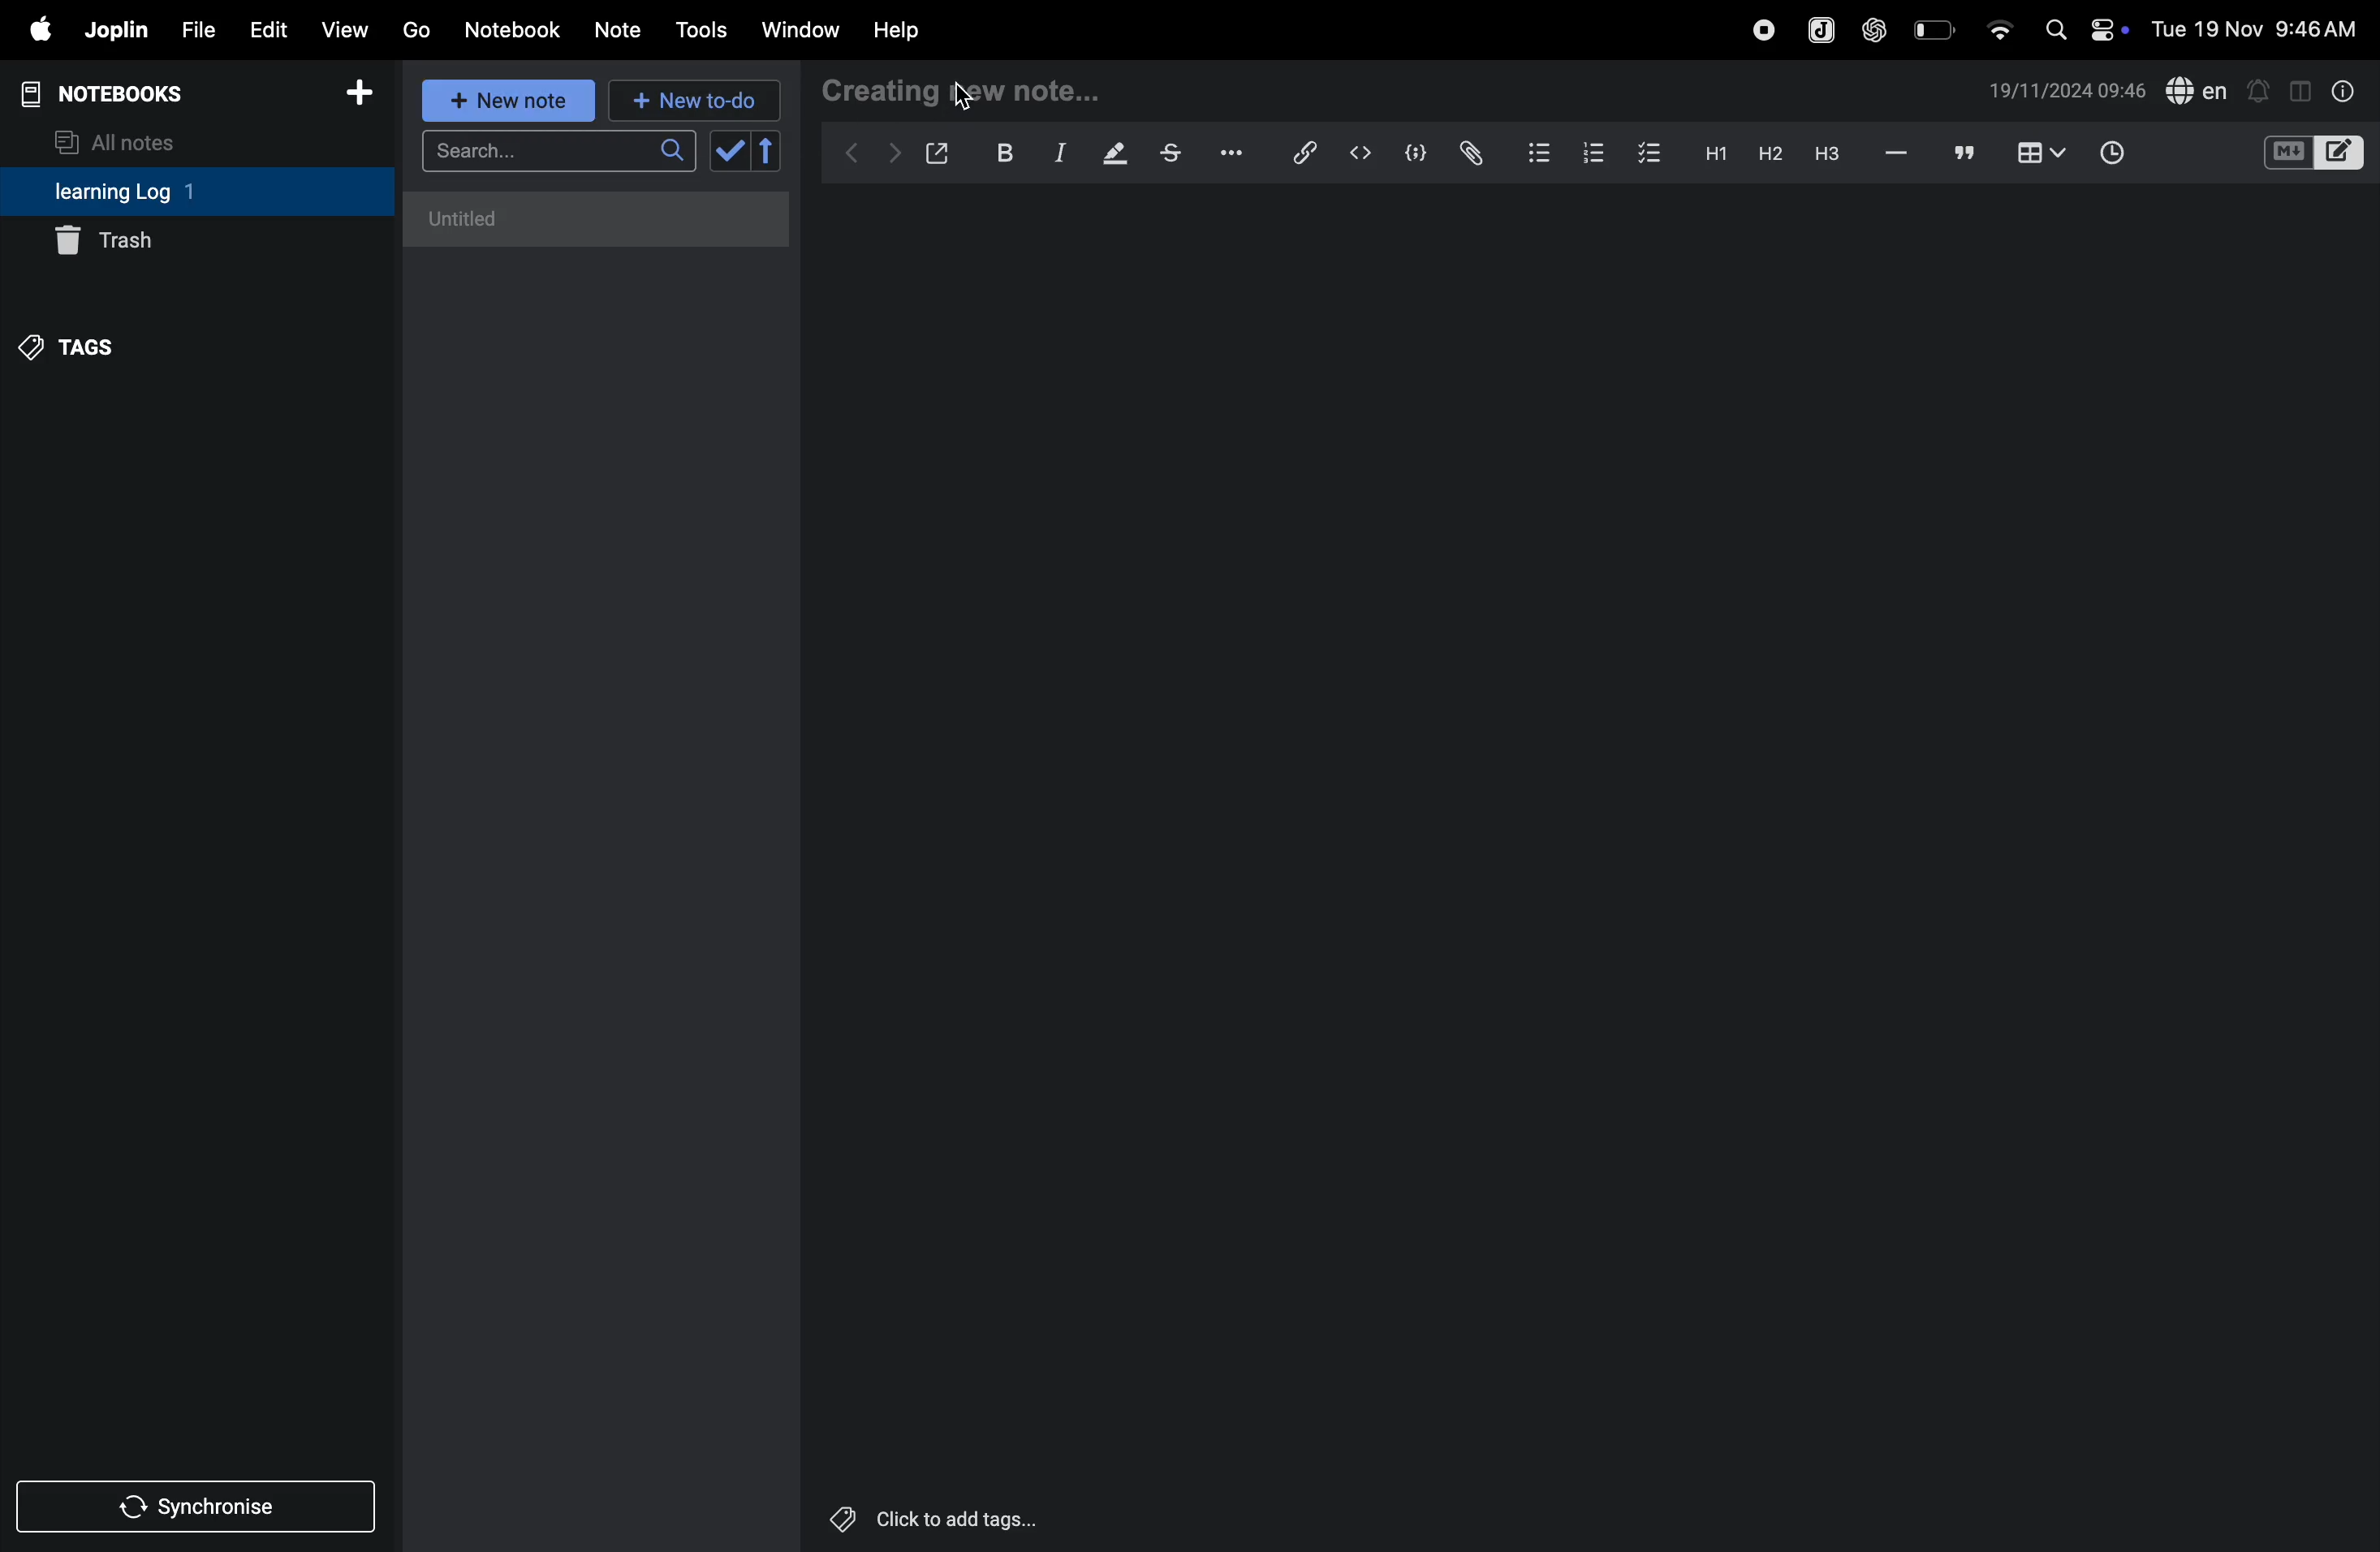 Image resolution: width=2380 pixels, height=1552 pixels. Describe the element at coordinates (196, 239) in the screenshot. I see `trash` at that location.